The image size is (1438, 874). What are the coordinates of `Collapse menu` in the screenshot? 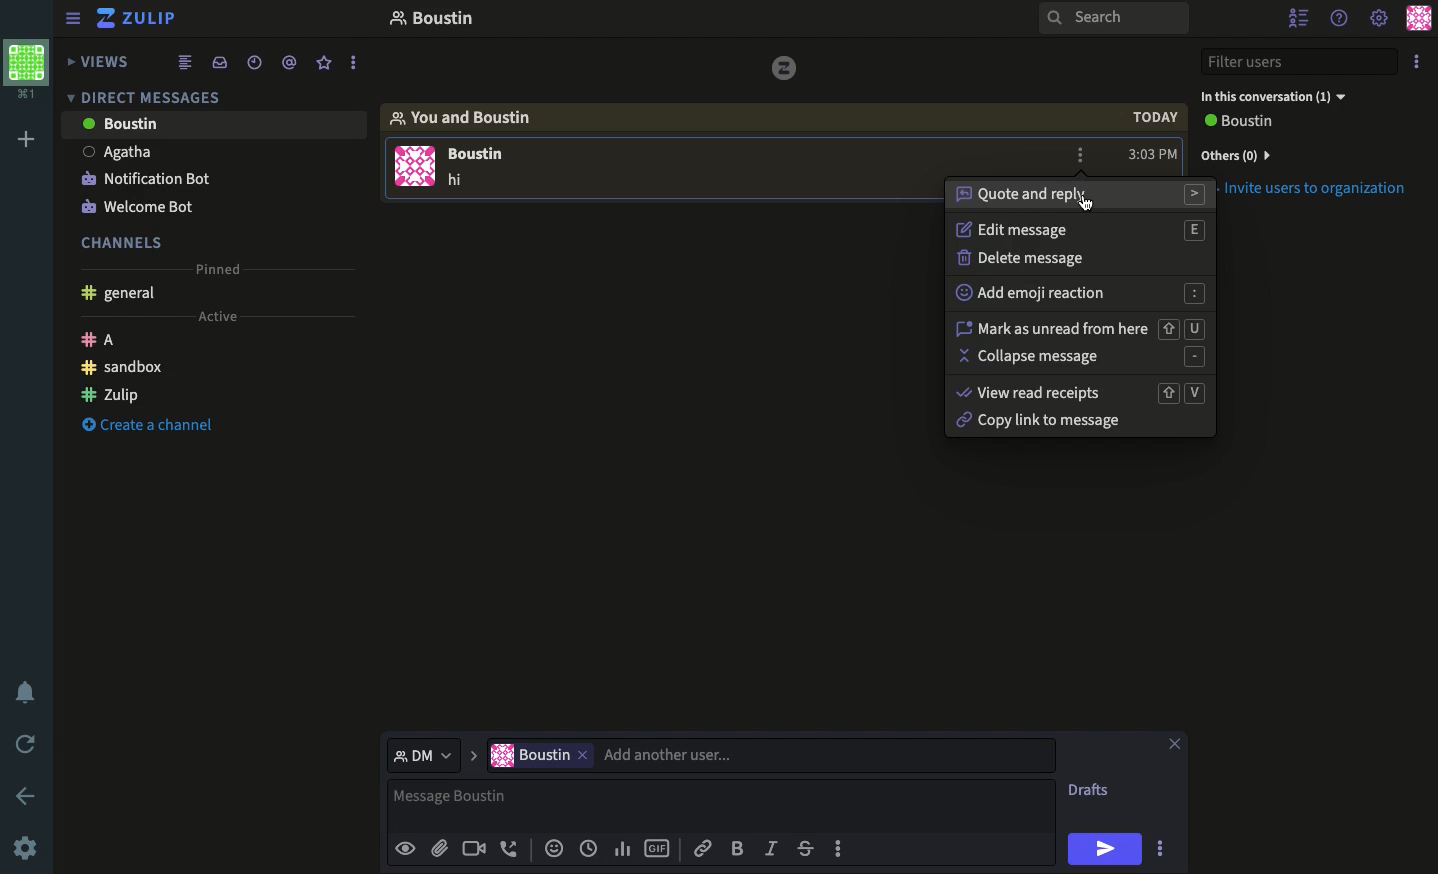 It's located at (75, 20).